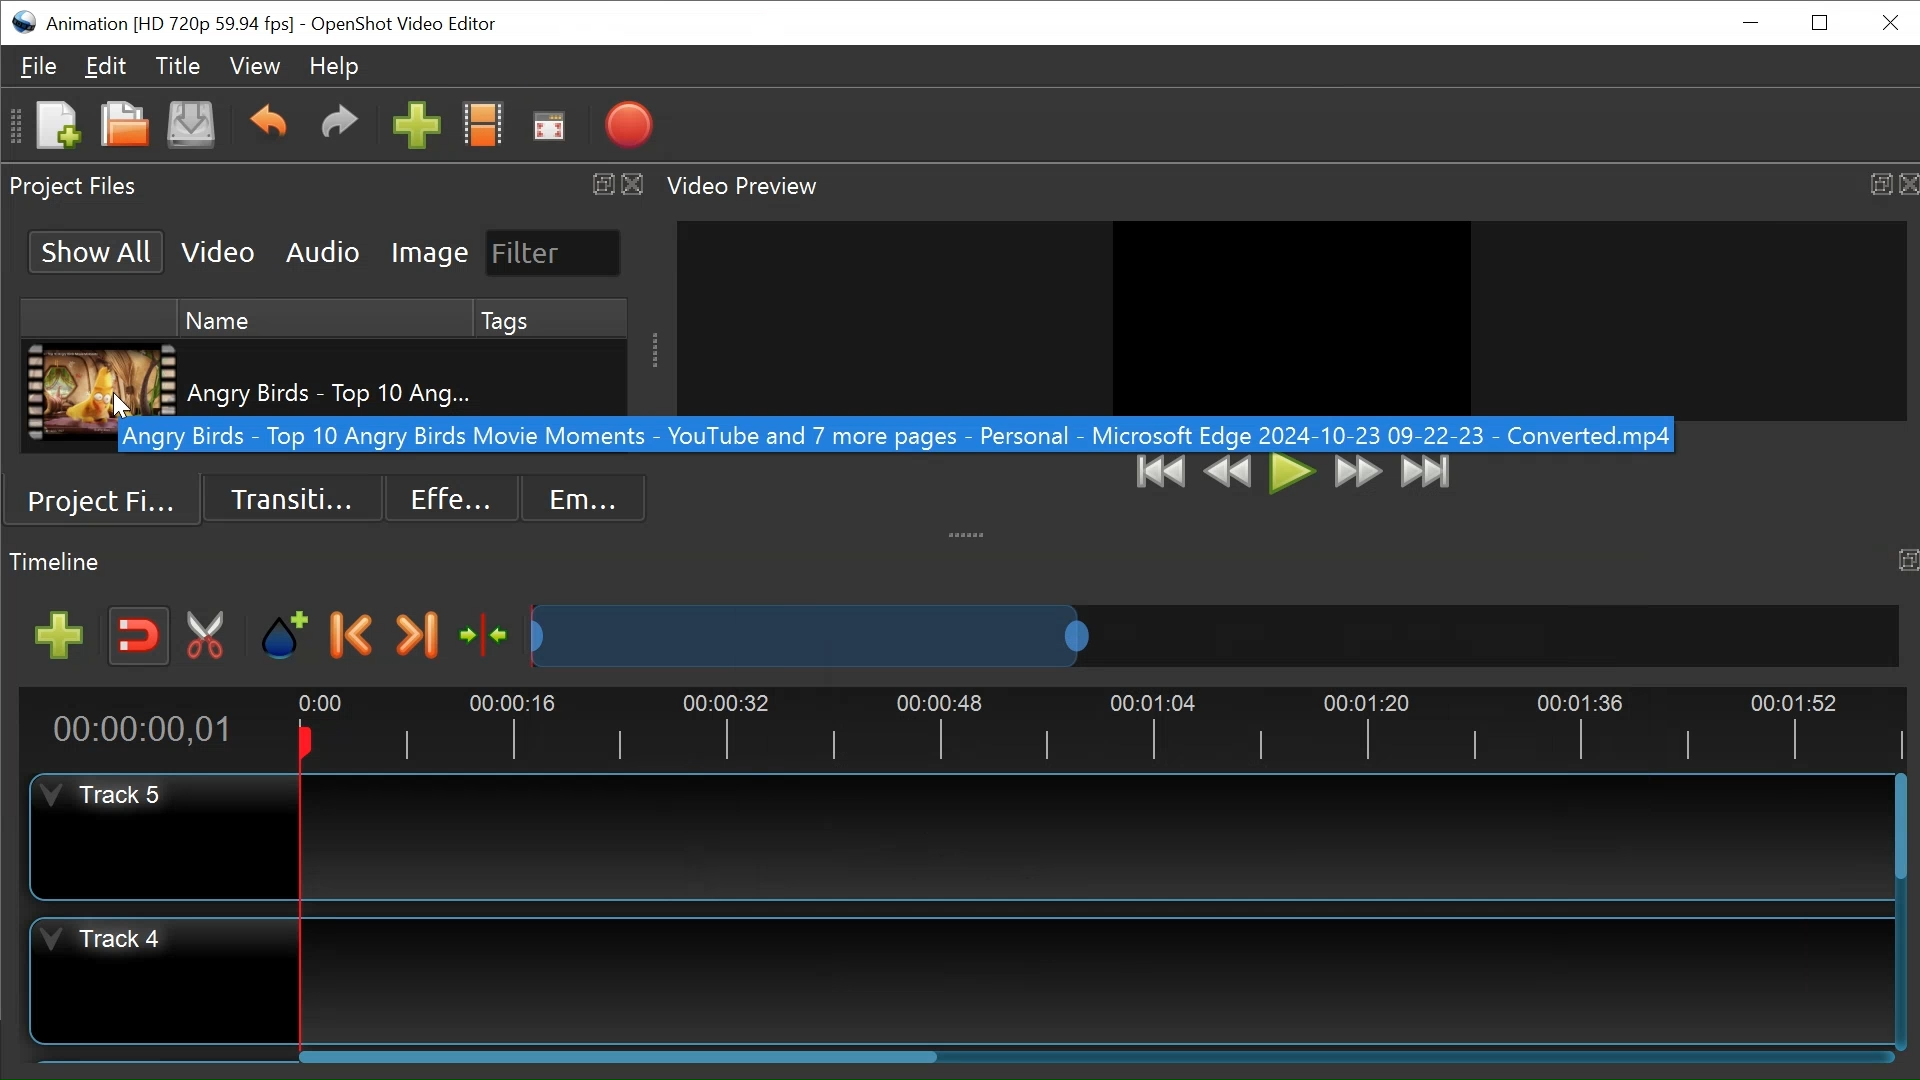  Describe the element at coordinates (217, 251) in the screenshot. I see `Video` at that location.